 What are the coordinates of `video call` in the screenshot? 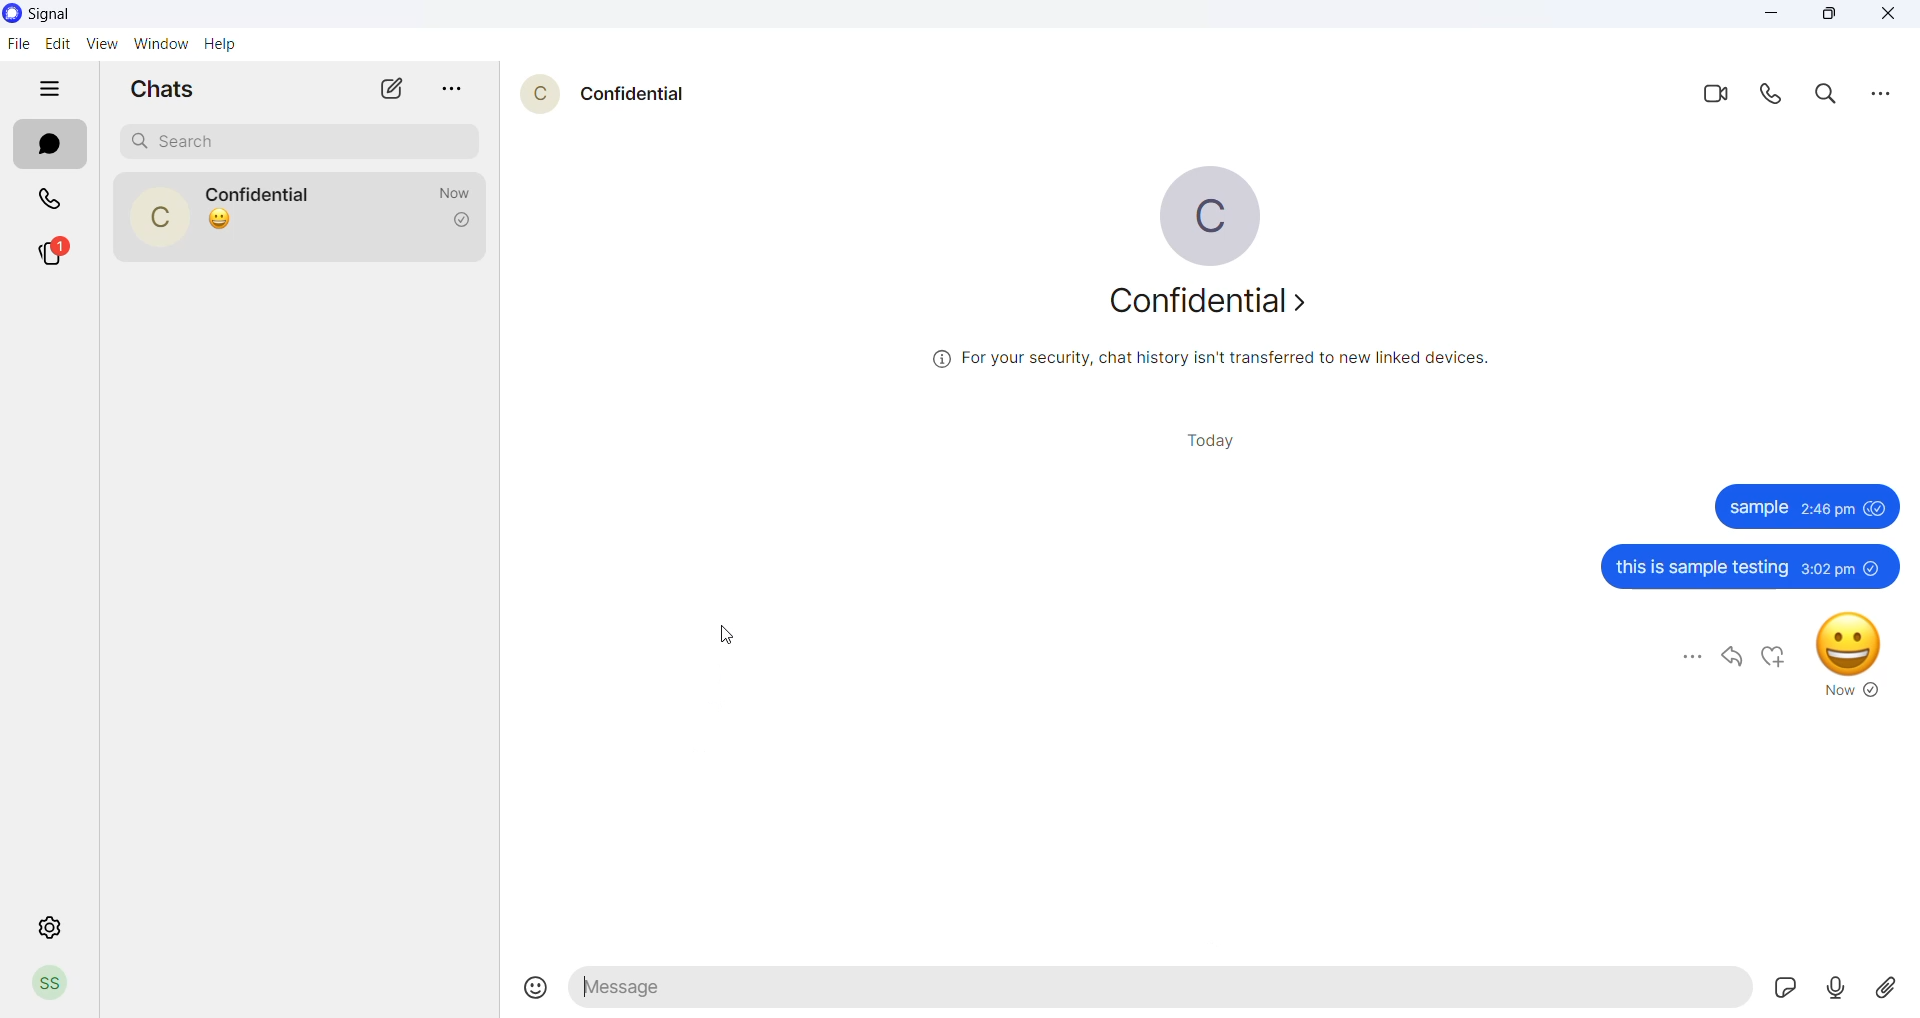 It's located at (1714, 97).